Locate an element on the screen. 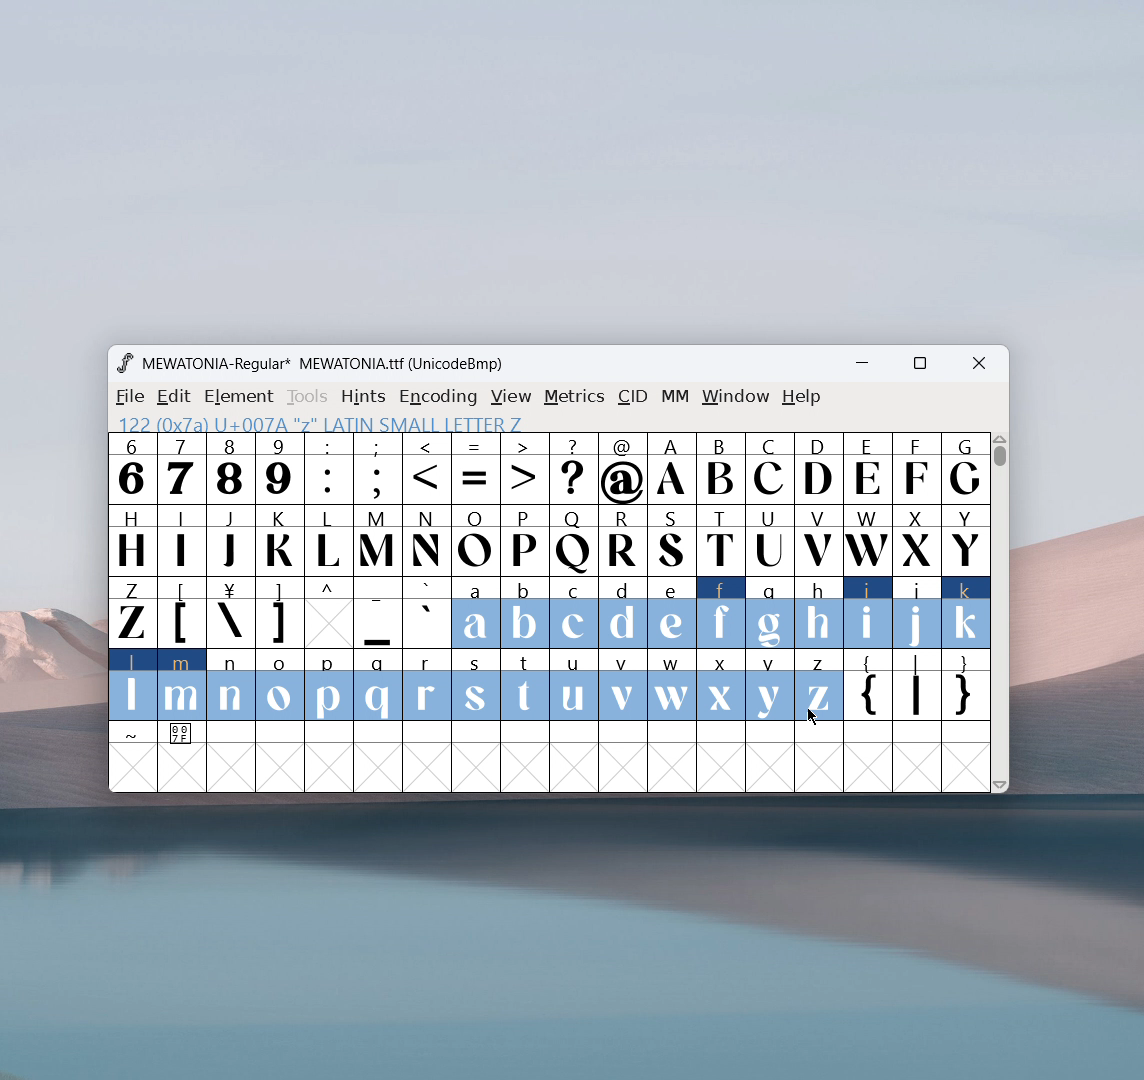 Image resolution: width=1144 pixels, height=1080 pixels. minimize is located at coordinates (869, 366).